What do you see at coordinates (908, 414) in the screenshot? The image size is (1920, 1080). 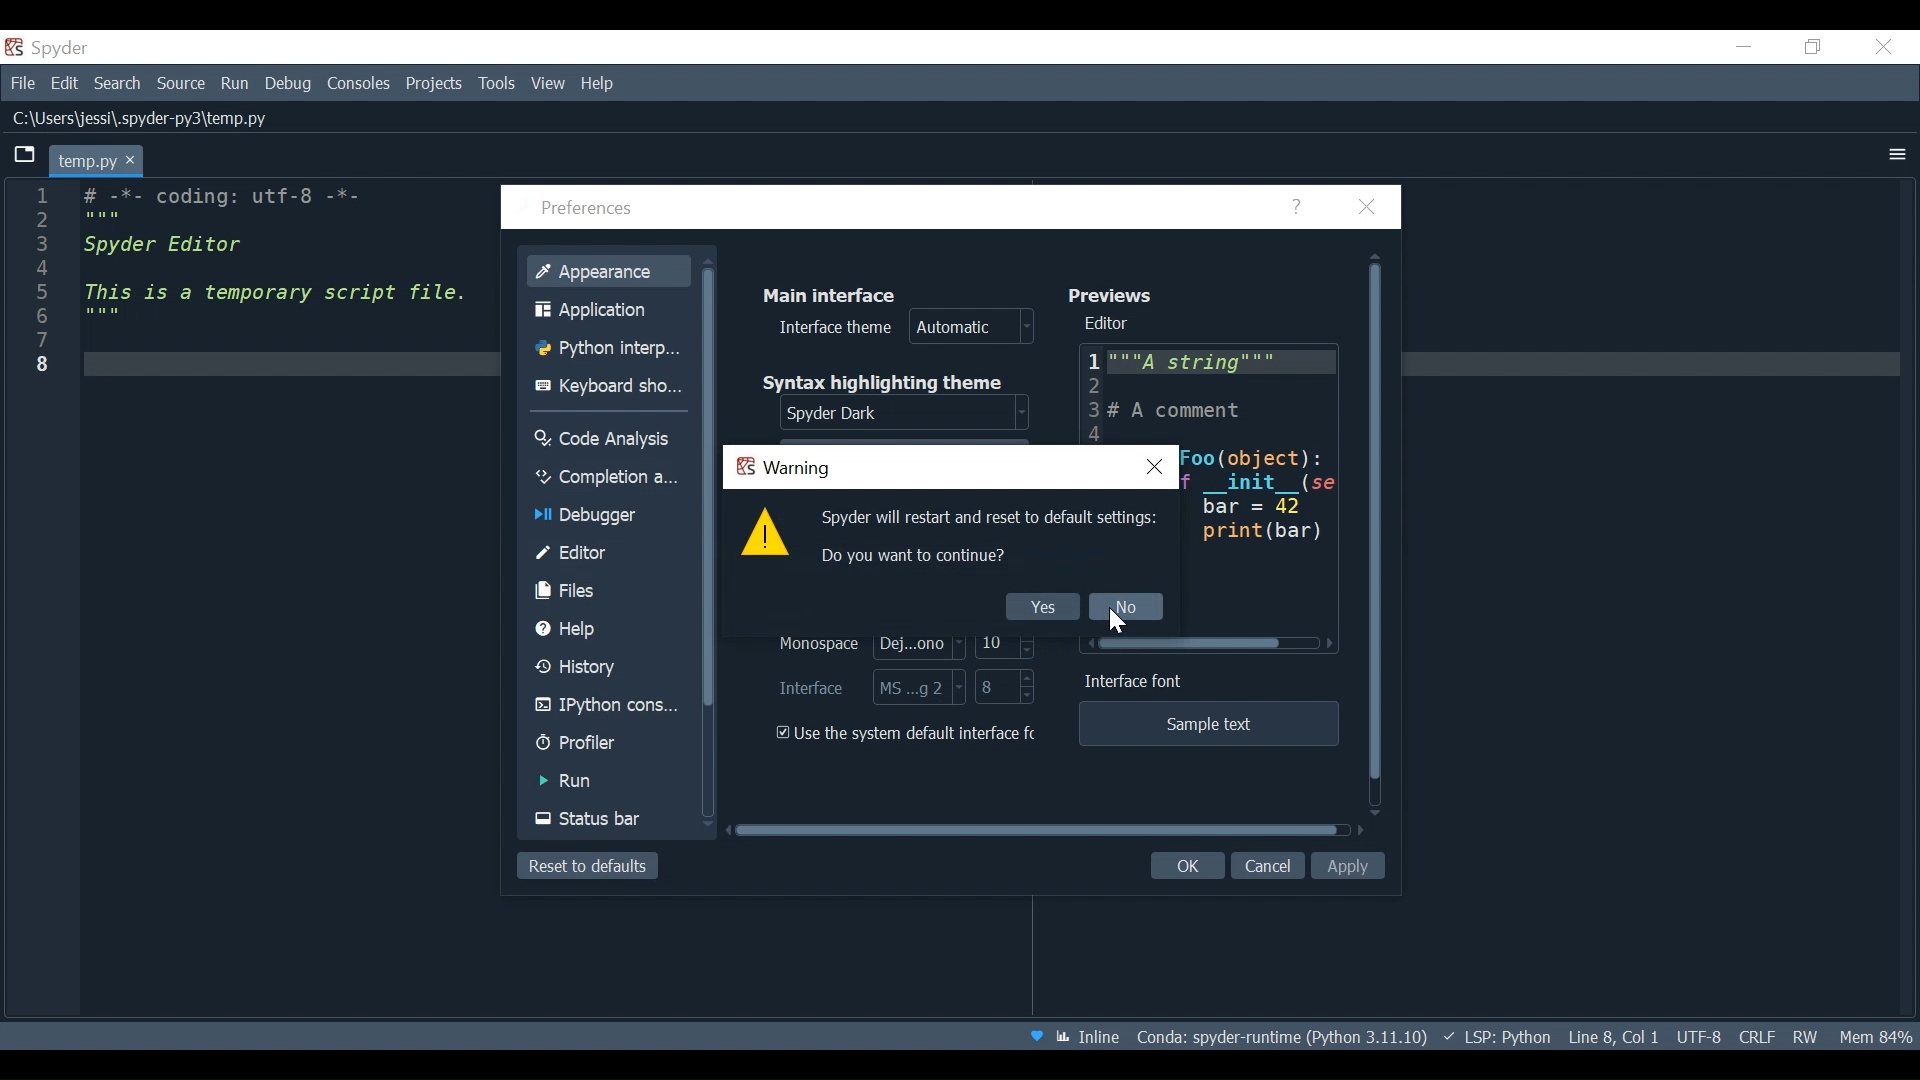 I see `Select Syntax highlighting theme` at bounding box center [908, 414].